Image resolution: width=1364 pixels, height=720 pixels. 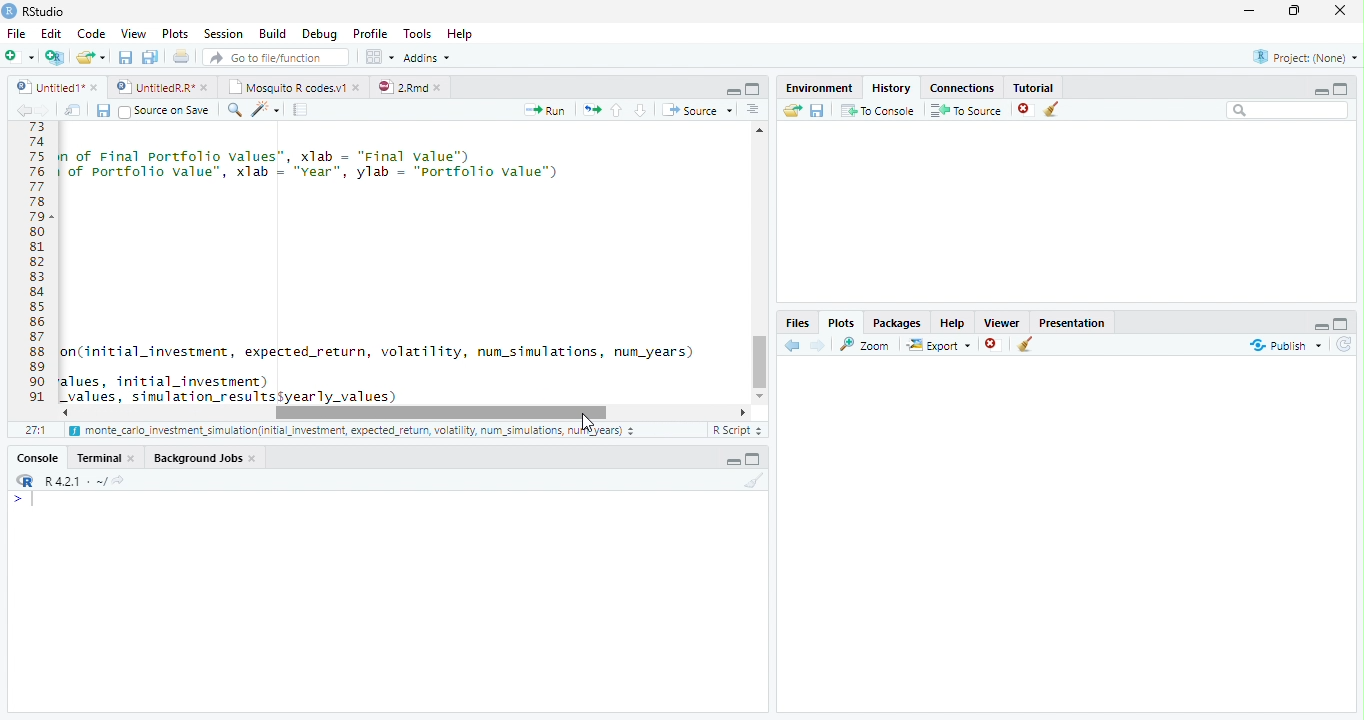 What do you see at coordinates (38, 457) in the screenshot?
I see `Console` at bounding box center [38, 457].